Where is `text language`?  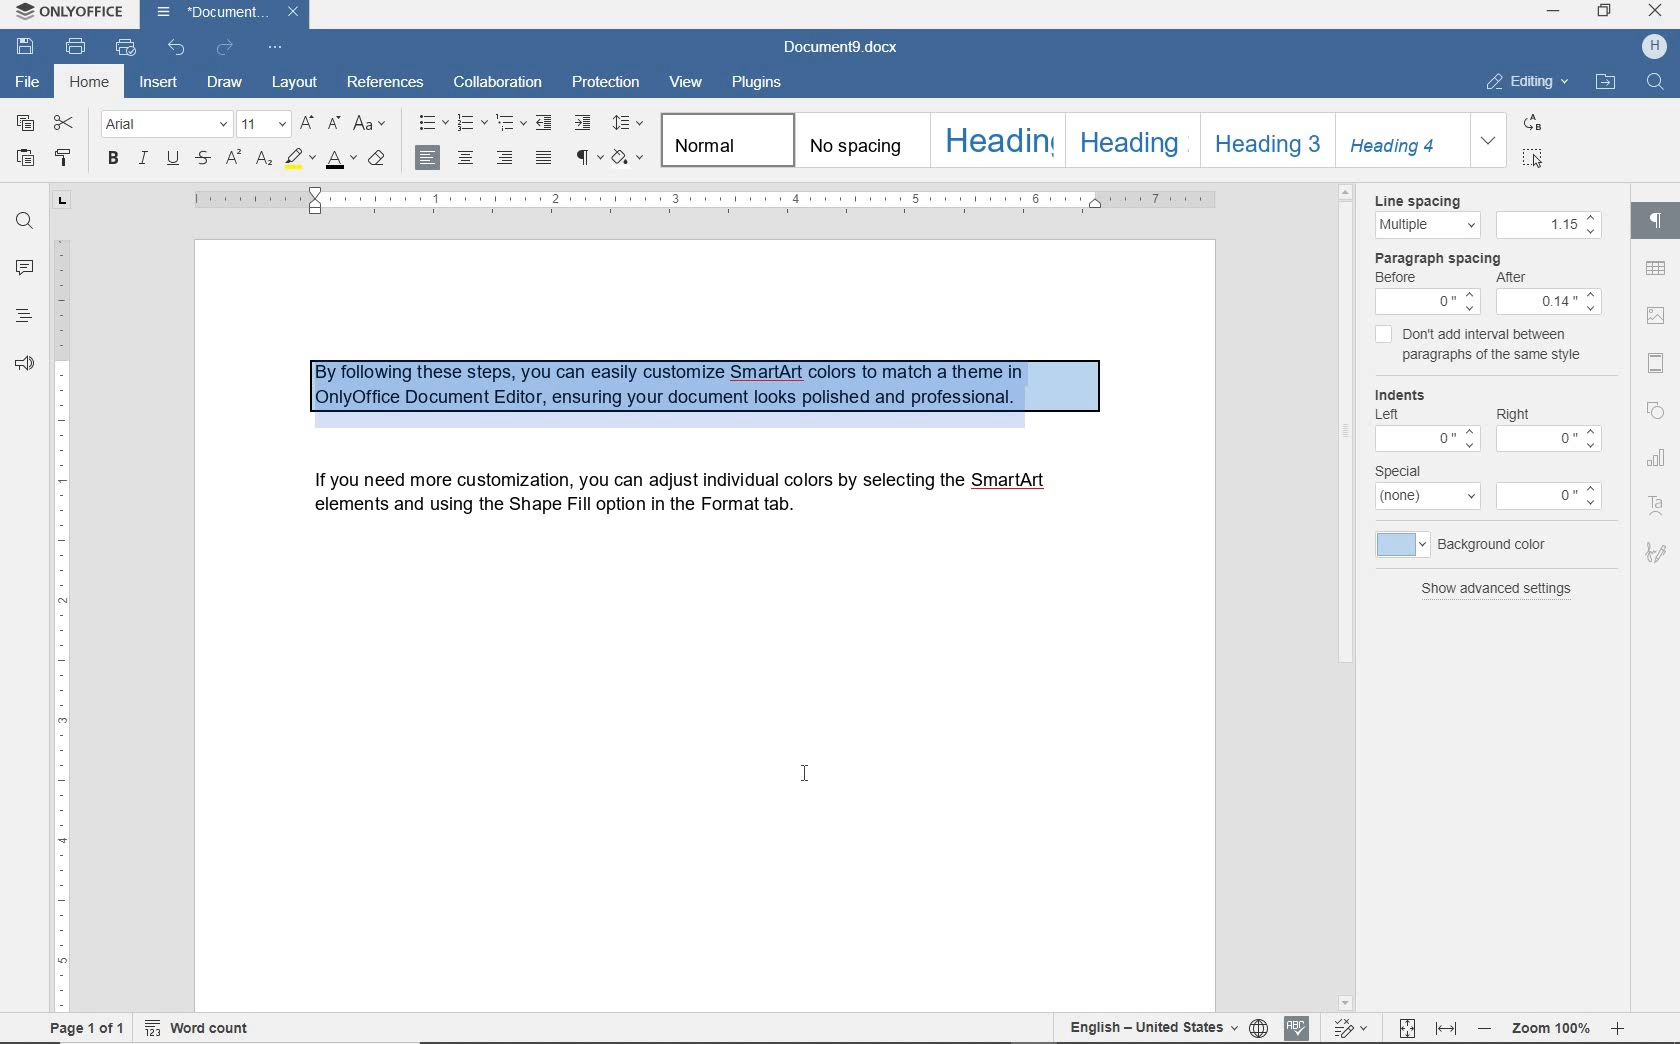 text language is located at coordinates (1149, 1024).